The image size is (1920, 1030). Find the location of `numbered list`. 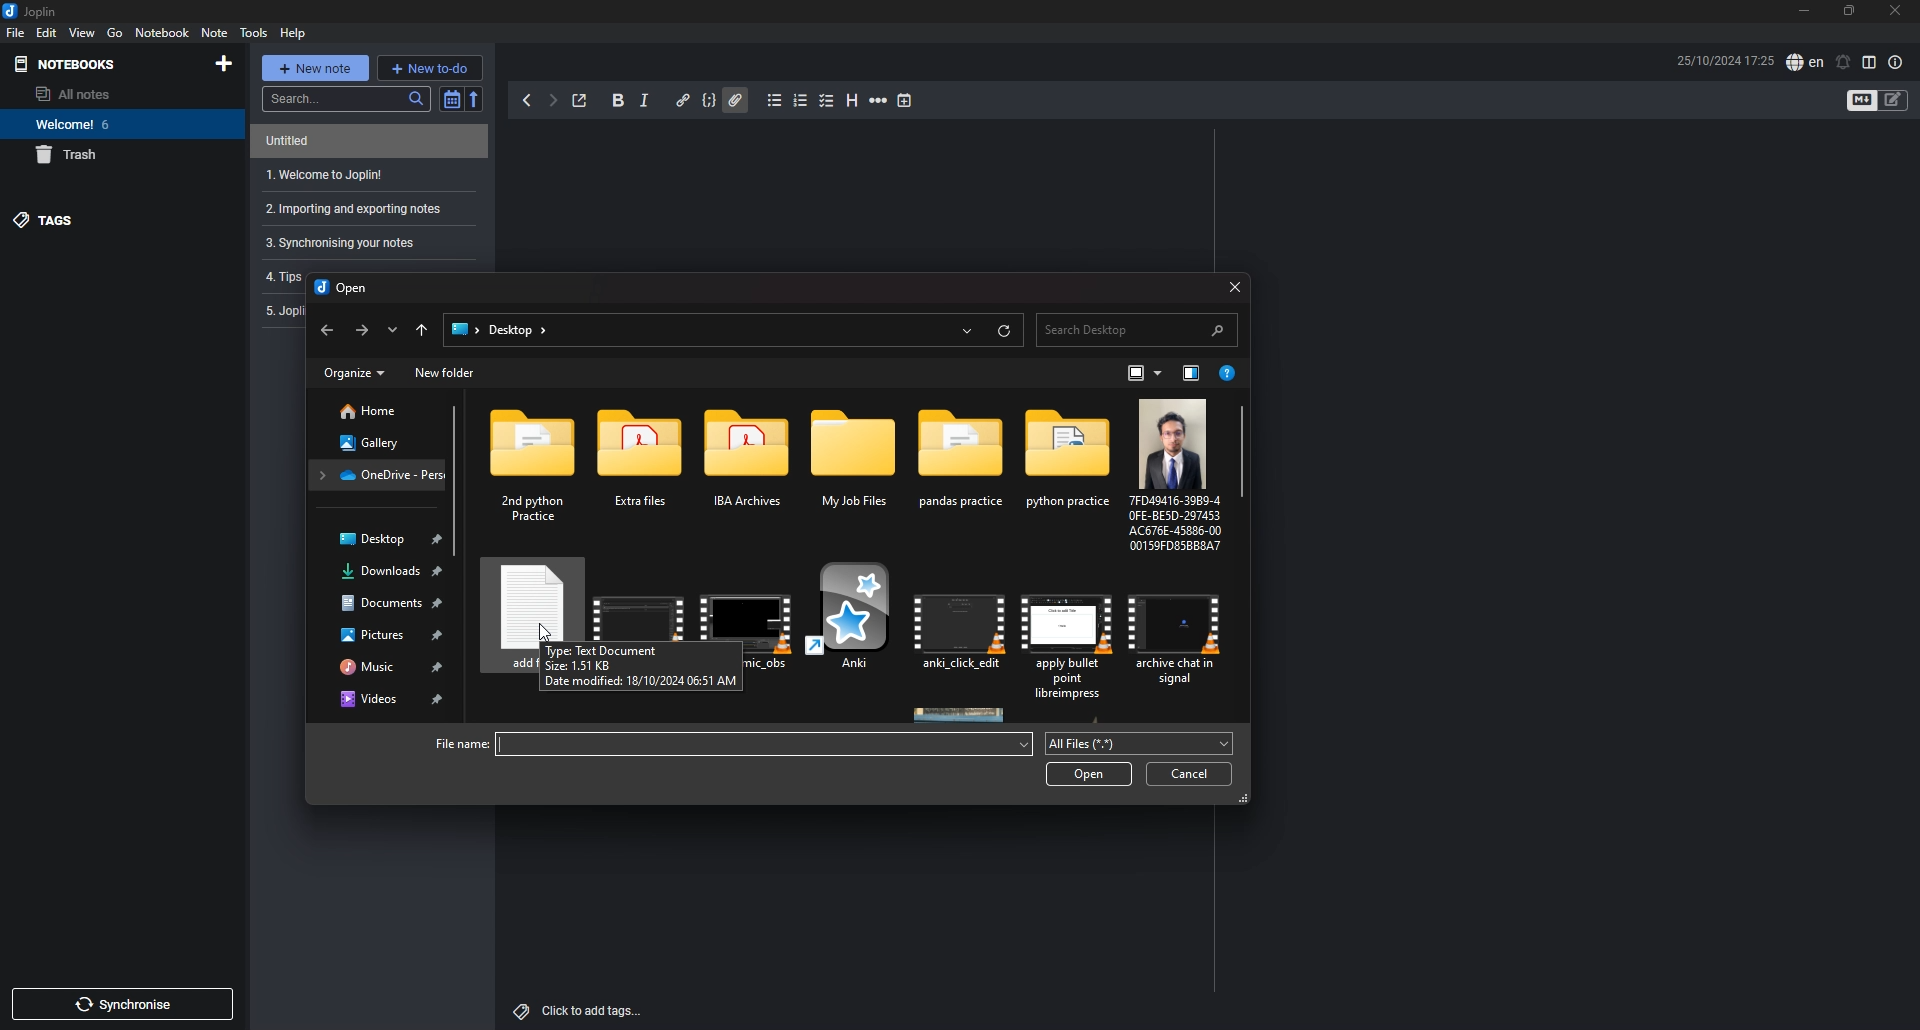

numbered list is located at coordinates (801, 100).